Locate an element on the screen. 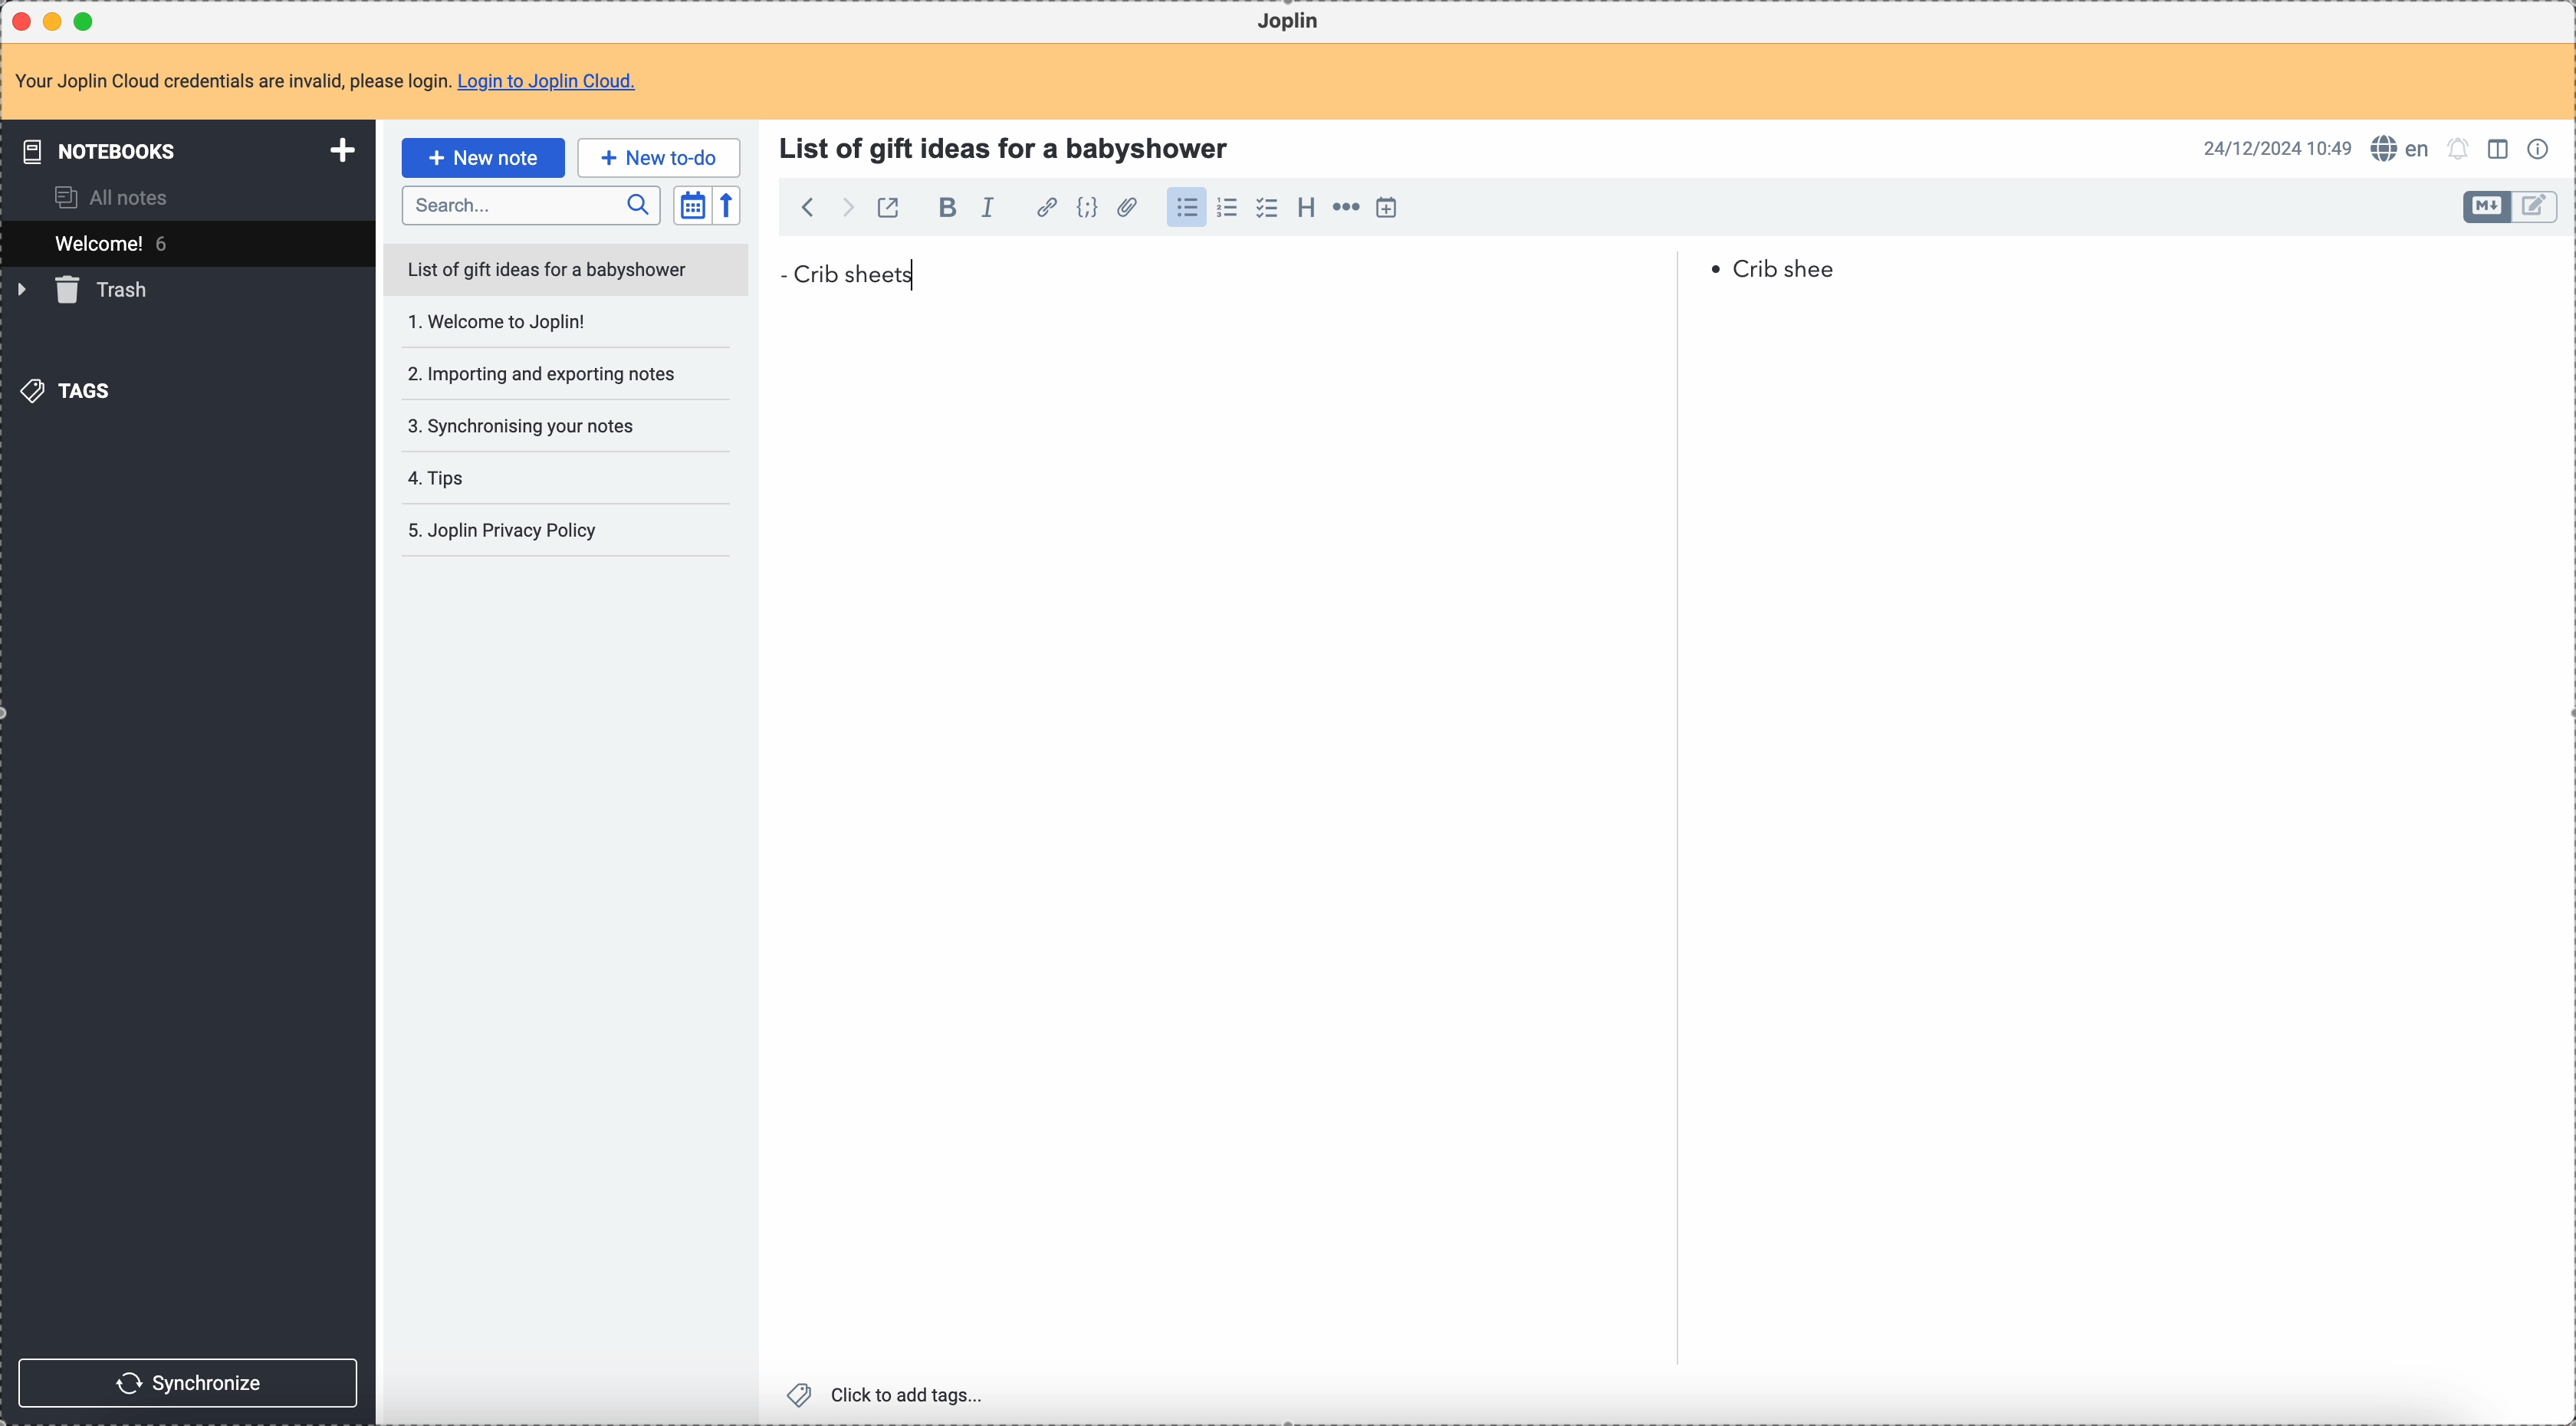 The width and height of the screenshot is (2576, 1426). insert time is located at coordinates (1393, 208).